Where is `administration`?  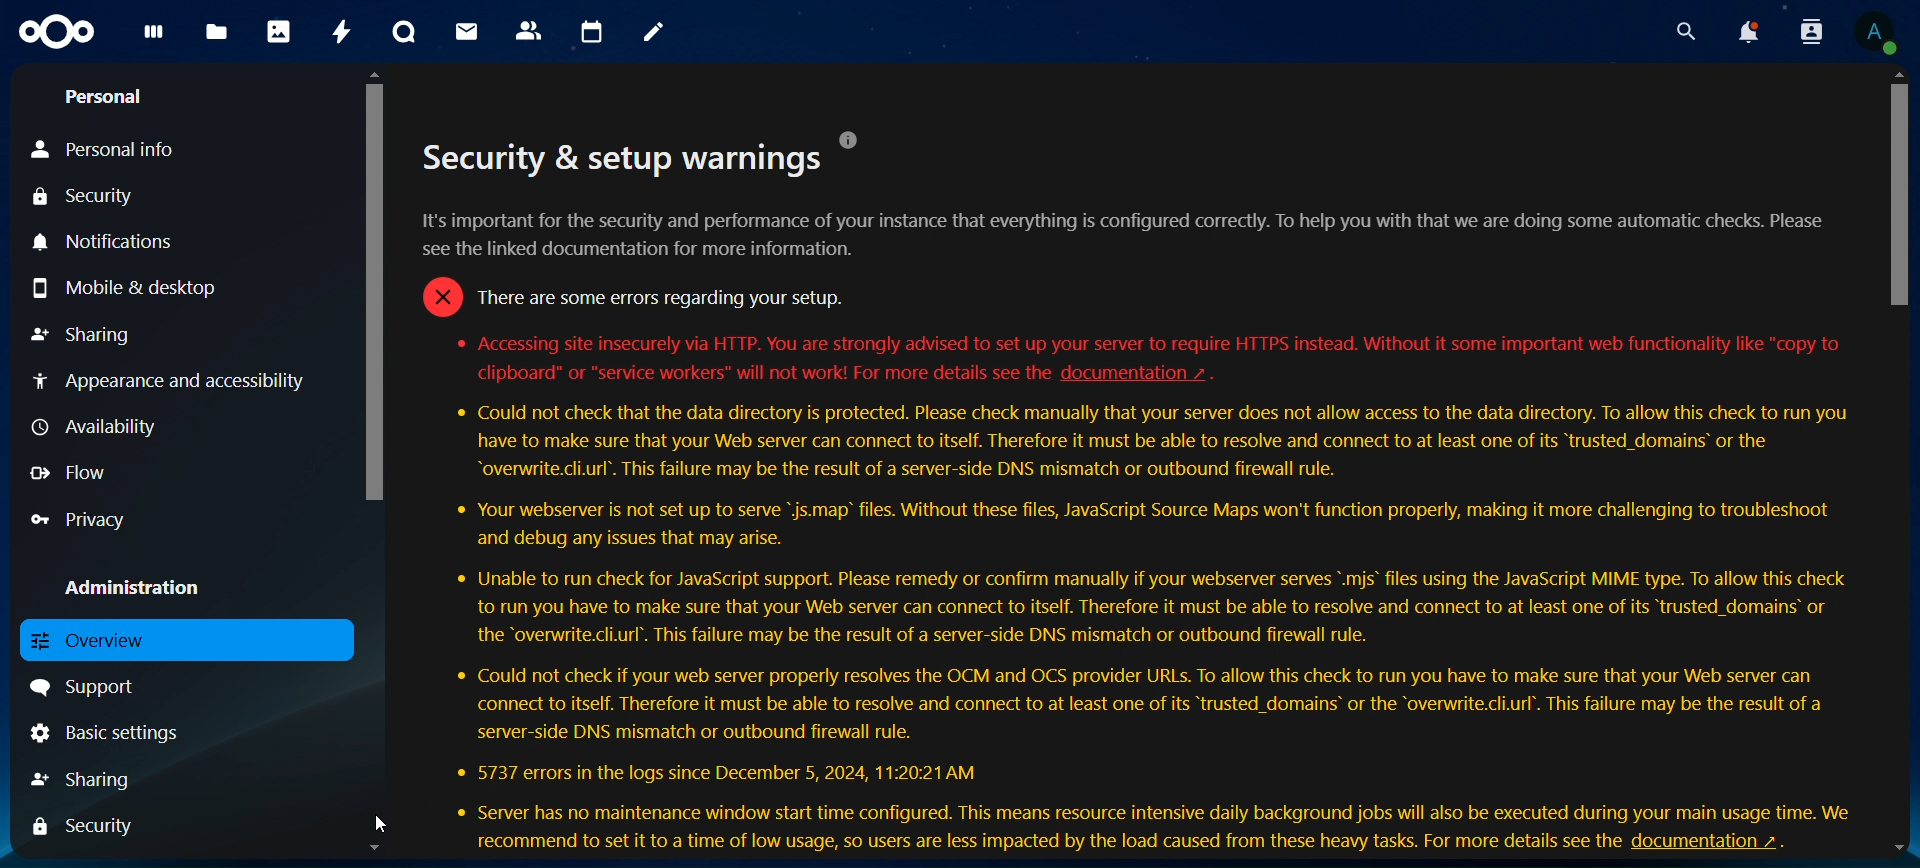 administration is located at coordinates (136, 585).